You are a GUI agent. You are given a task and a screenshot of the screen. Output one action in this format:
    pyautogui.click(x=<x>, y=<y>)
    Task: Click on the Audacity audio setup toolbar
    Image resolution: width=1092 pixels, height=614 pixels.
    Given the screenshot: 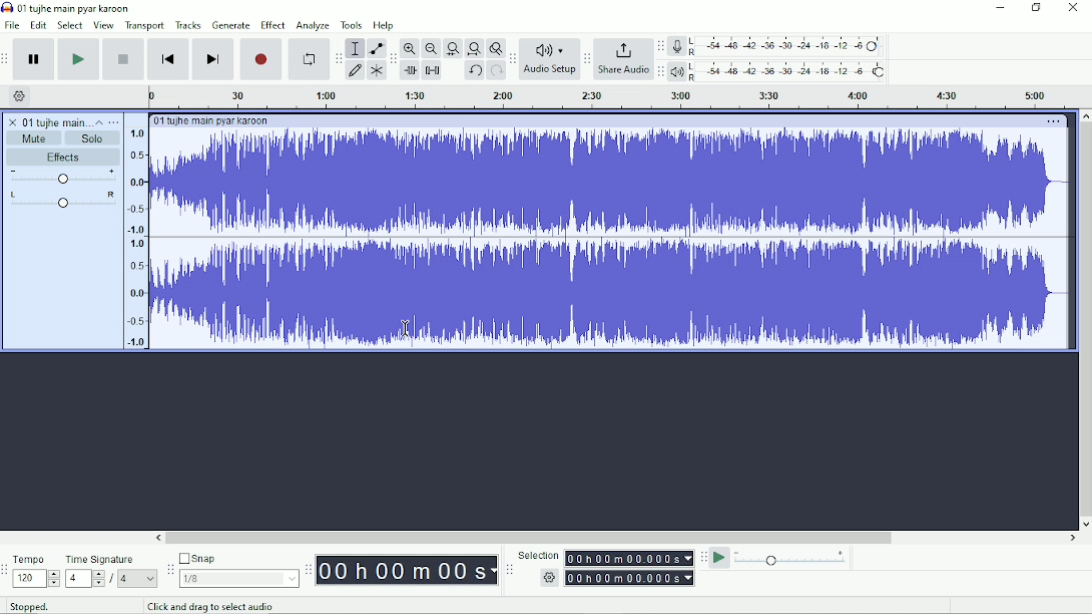 What is the action you would take?
    pyautogui.click(x=512, y=58)
    